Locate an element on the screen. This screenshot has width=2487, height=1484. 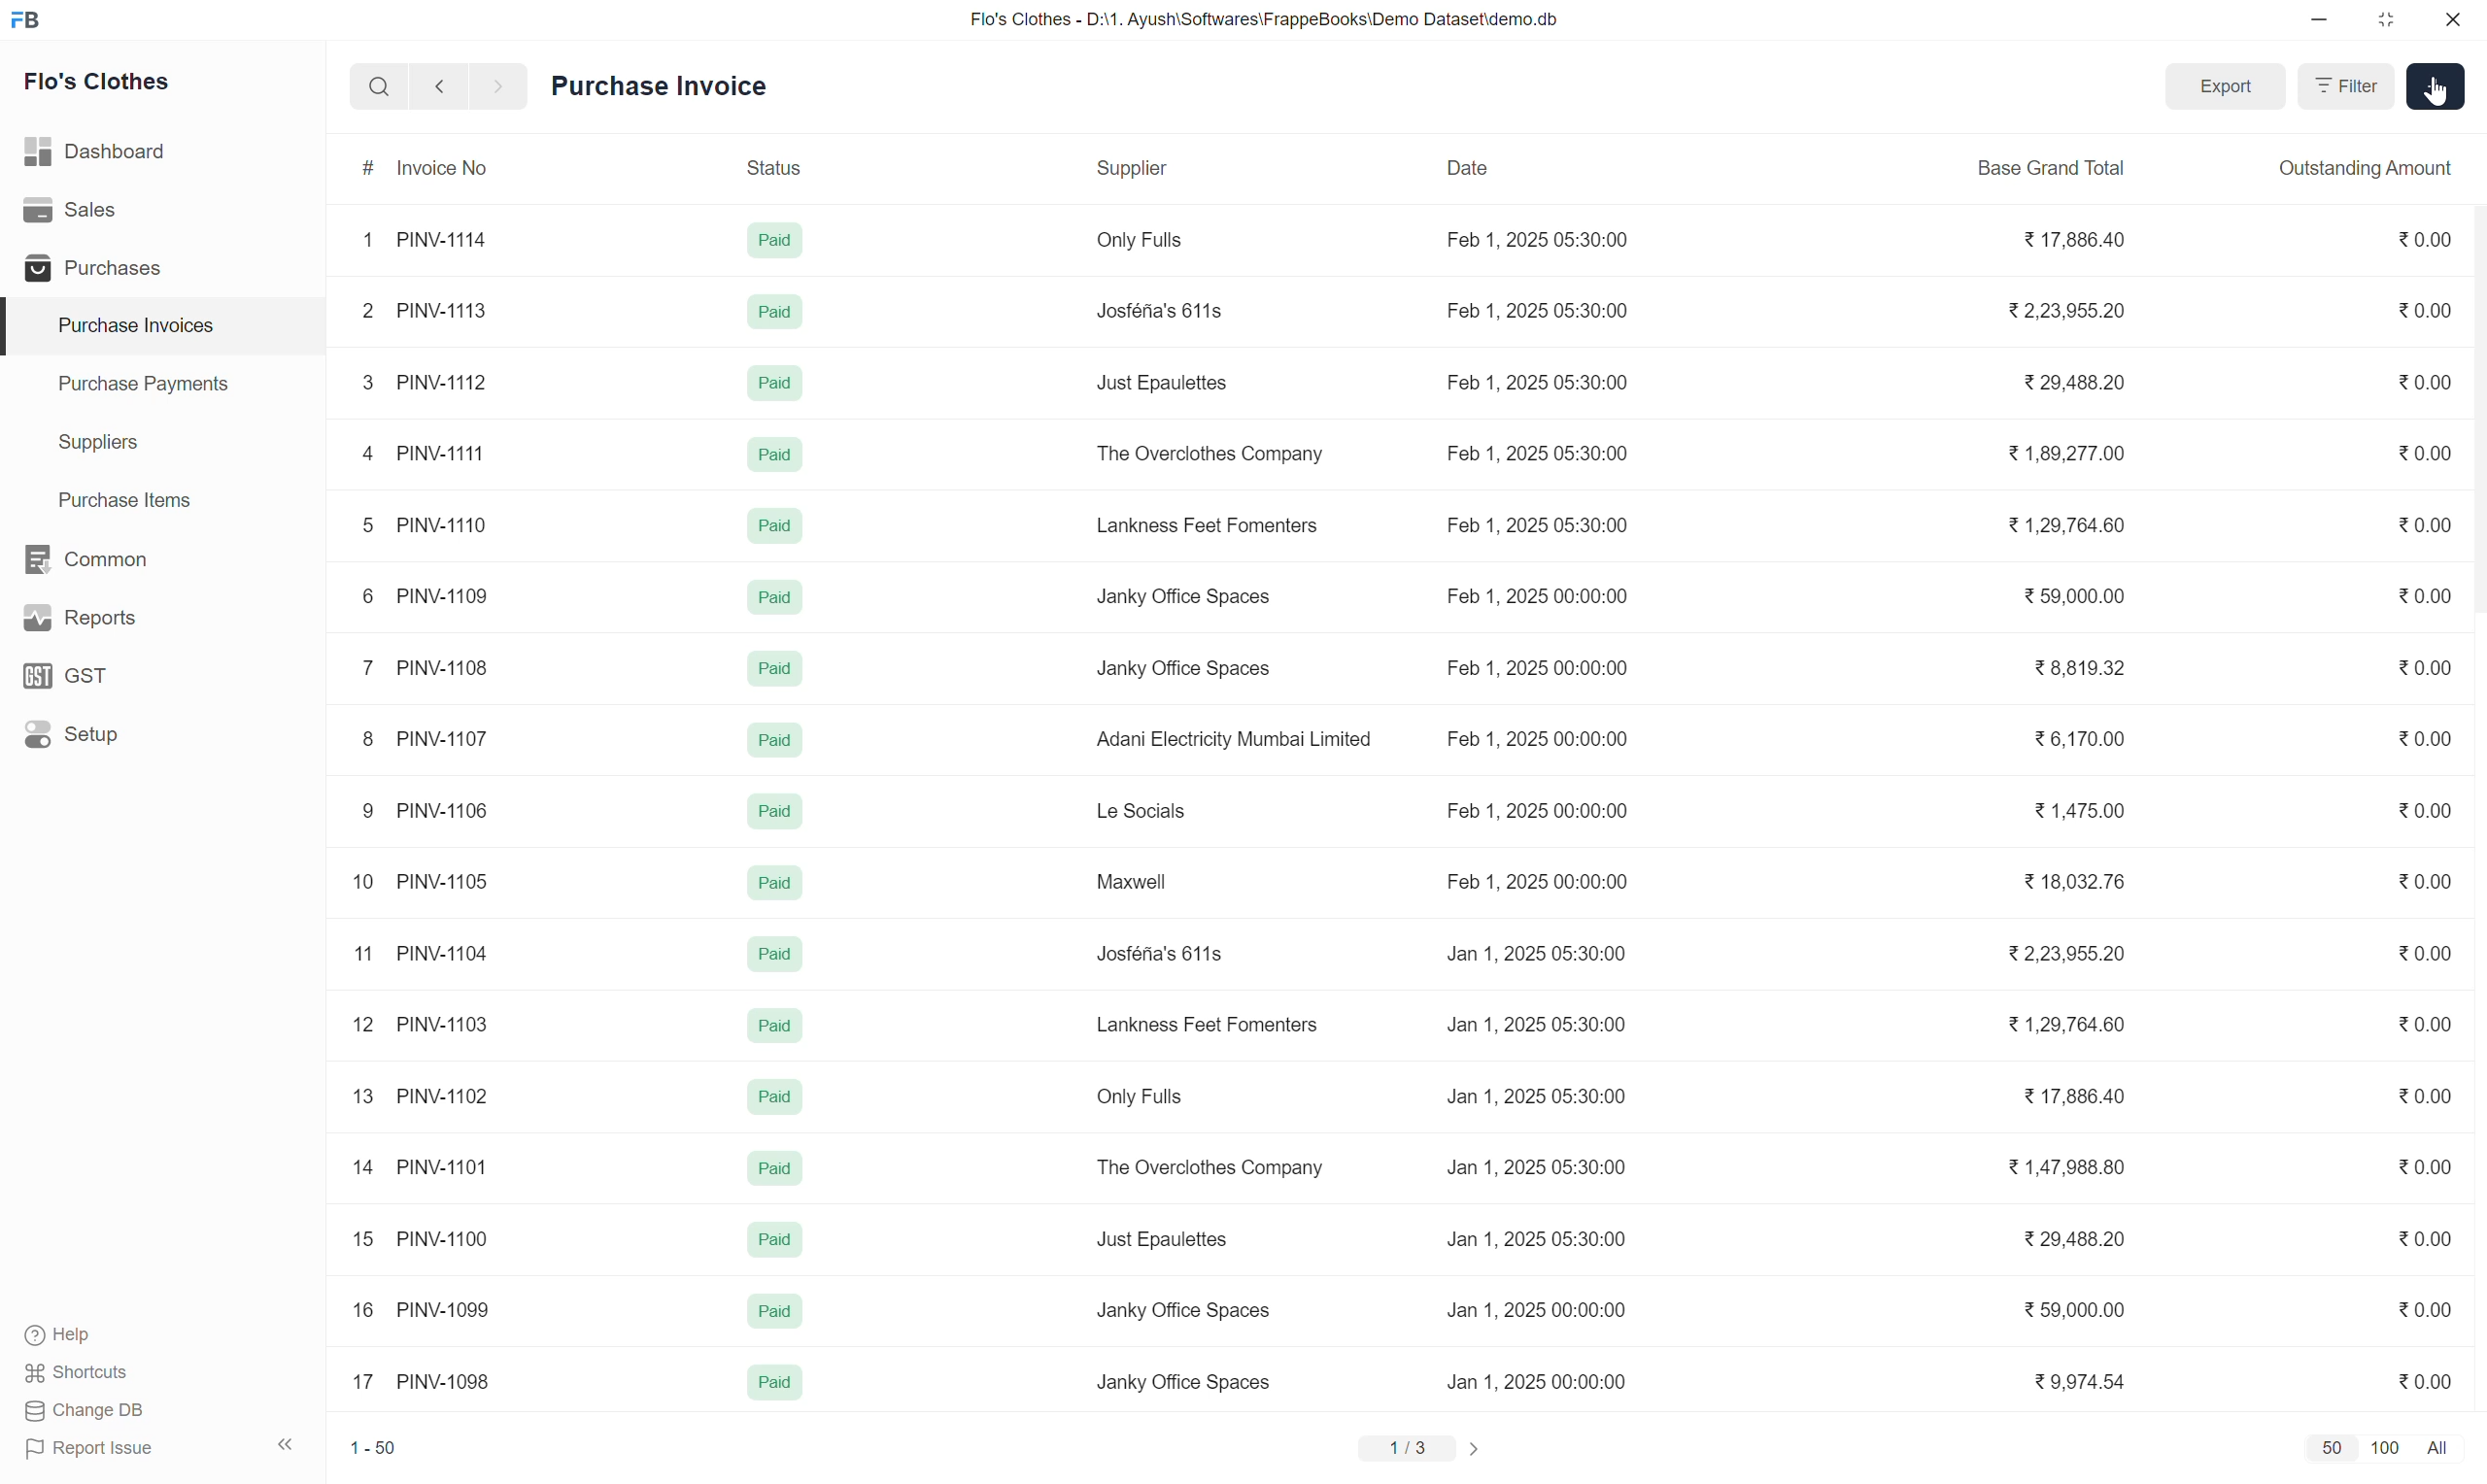
Paid is located at coordinates (776, 383).